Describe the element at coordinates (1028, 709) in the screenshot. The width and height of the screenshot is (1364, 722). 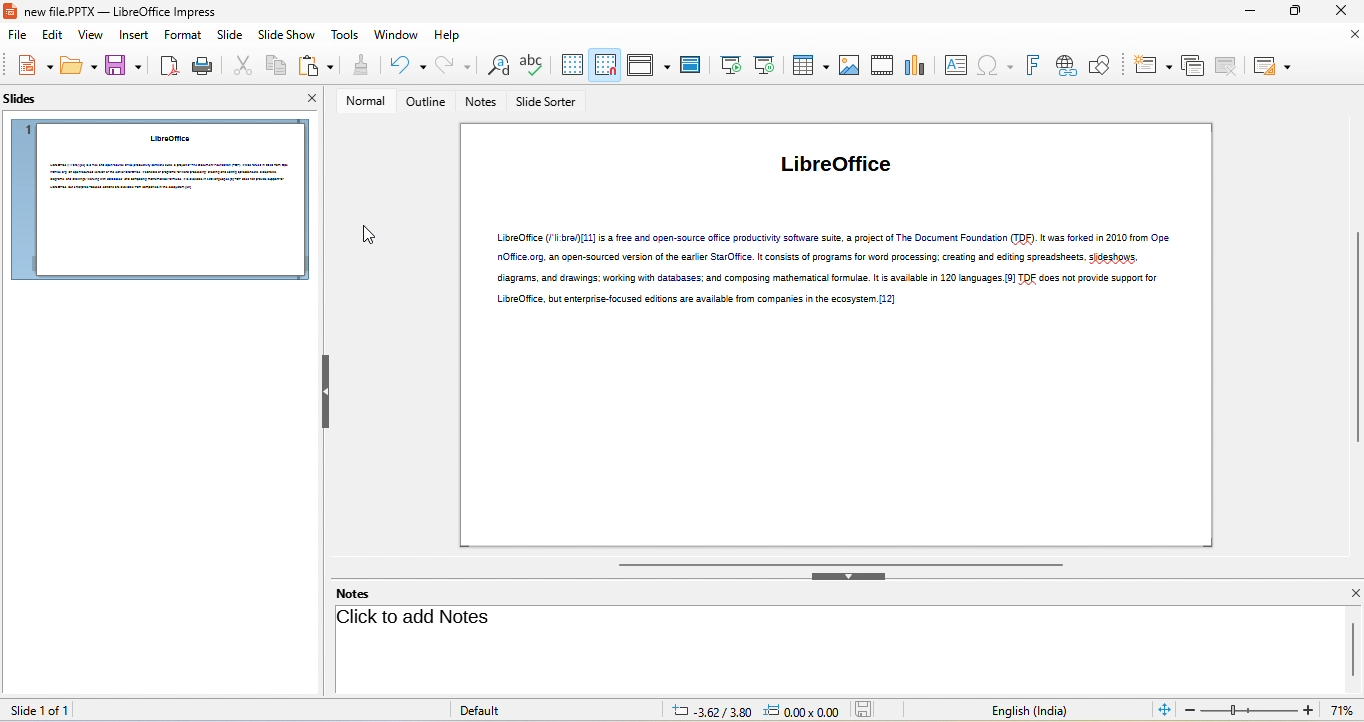
I see `text language` at that location.